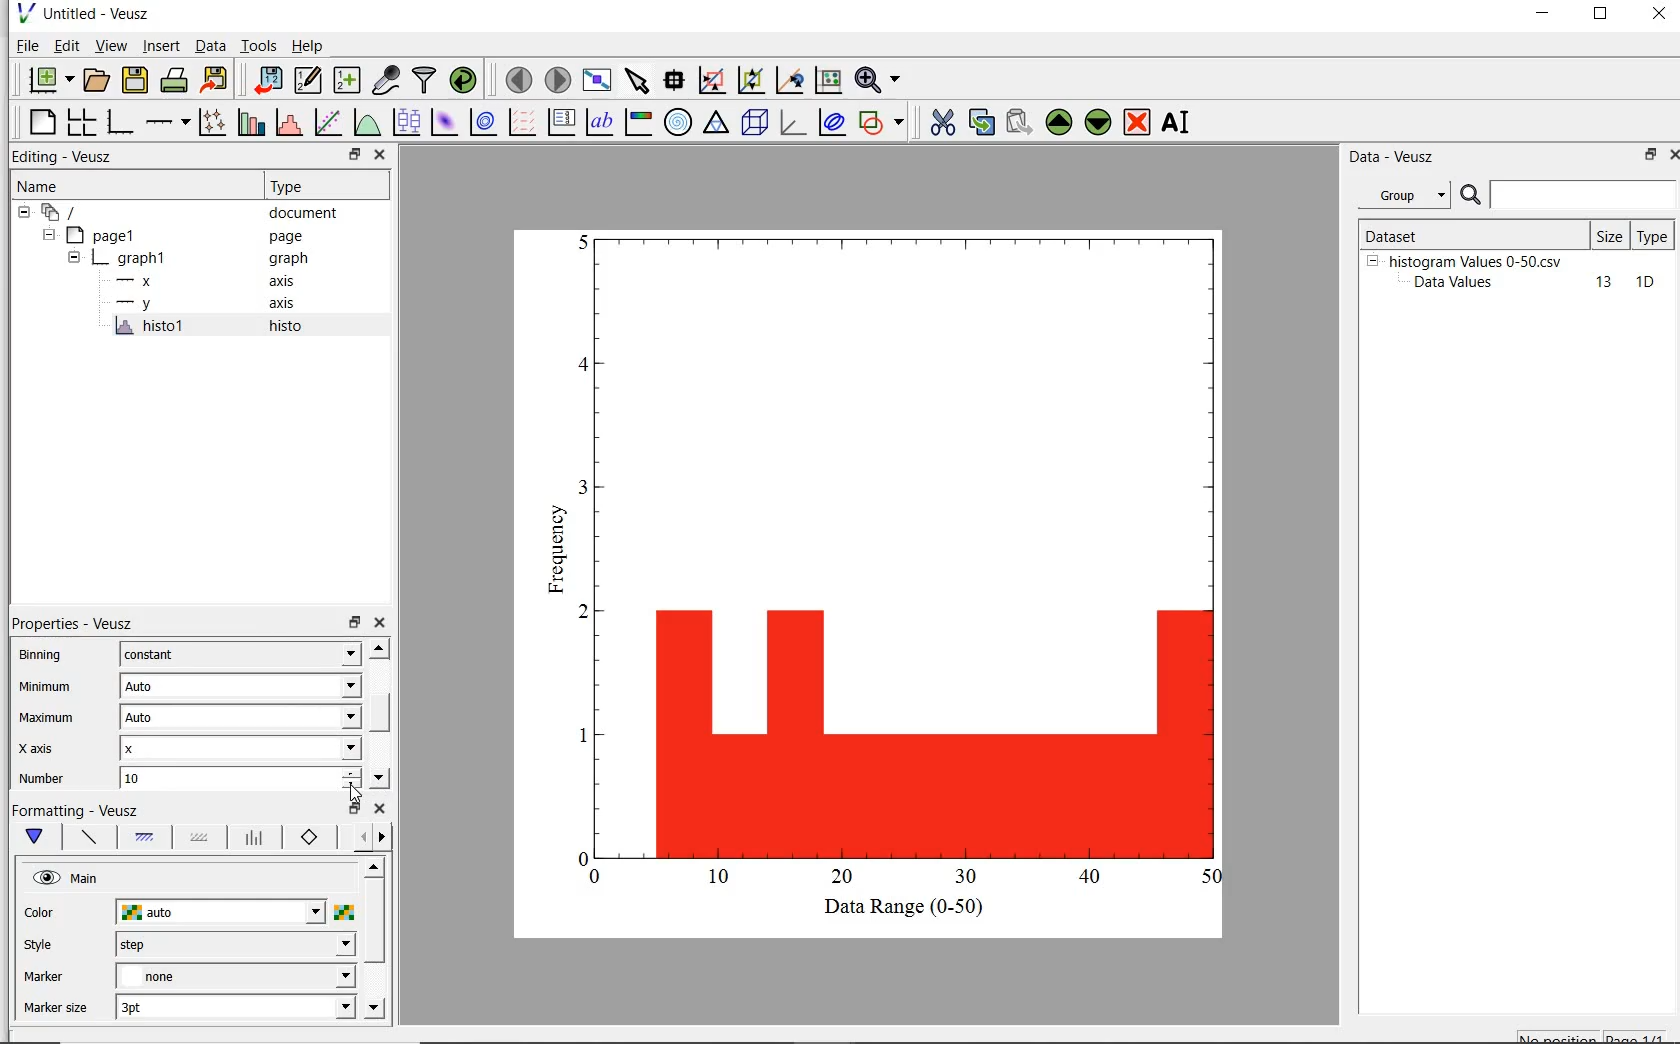 Image resolution: width=1680 pixels, height=1044 pixels. I want to click on read data points on the graph, so click(676, 80).